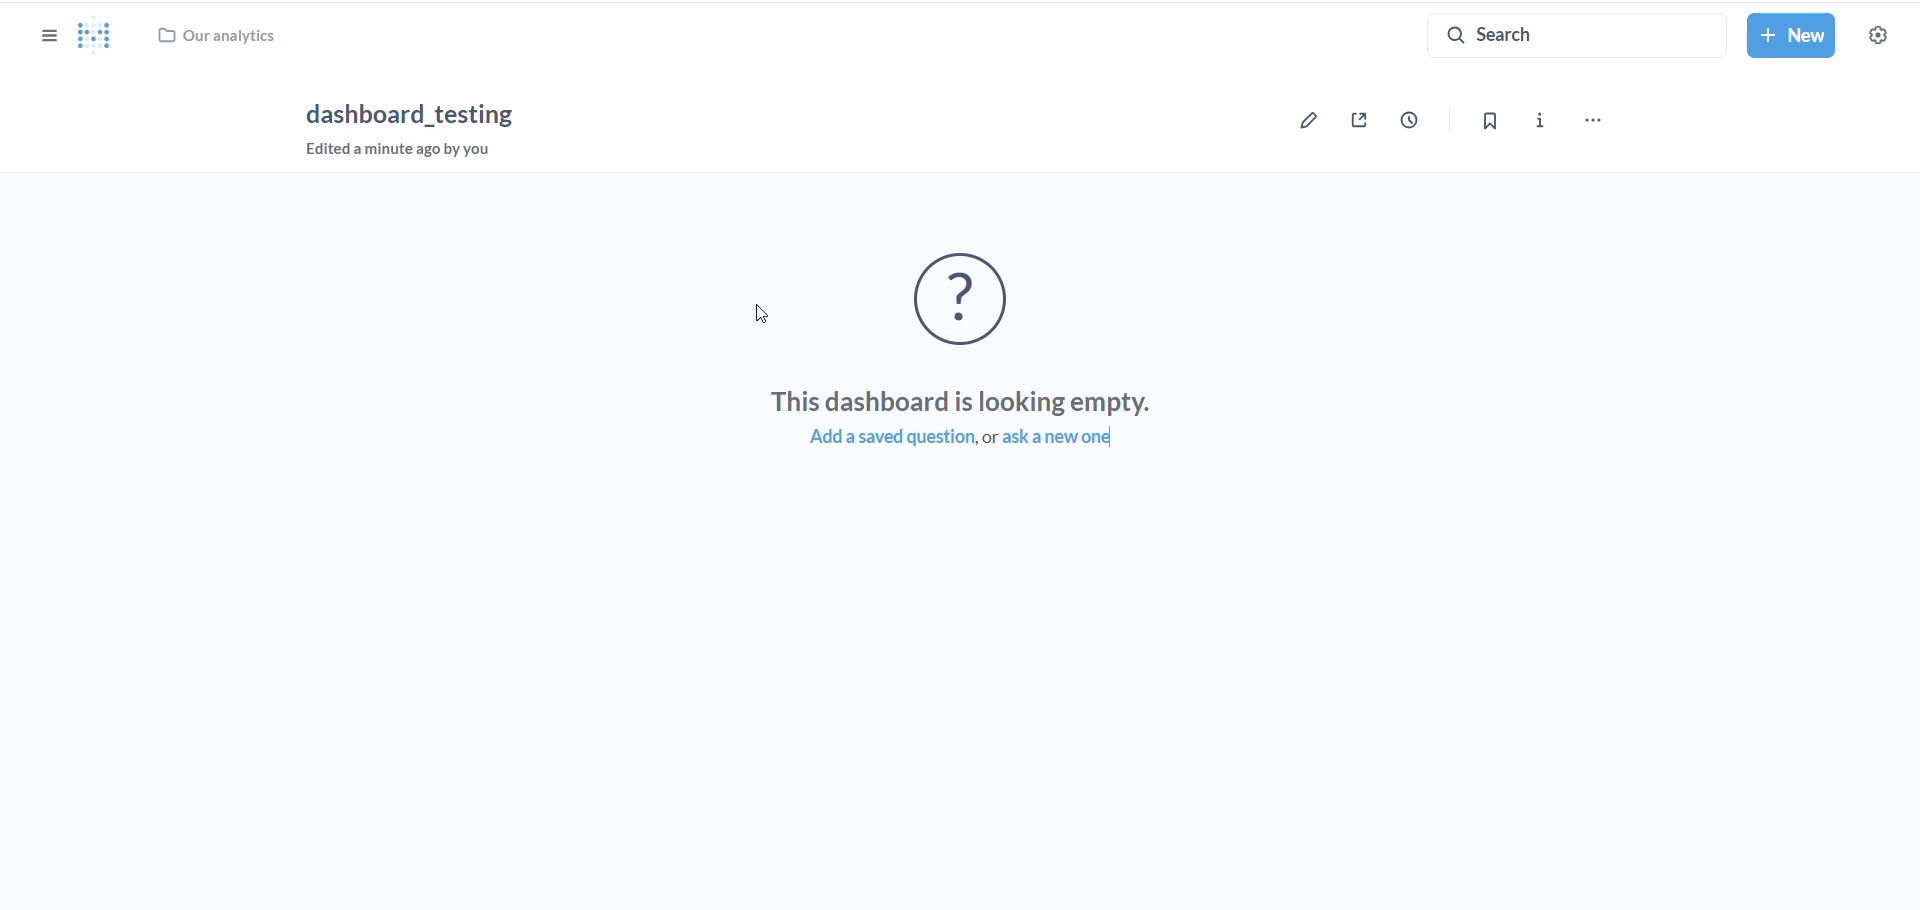  What do you see at coordinates (1313, 123) in the screenshot?
I see `edit` at bounding box center [1313, 123].